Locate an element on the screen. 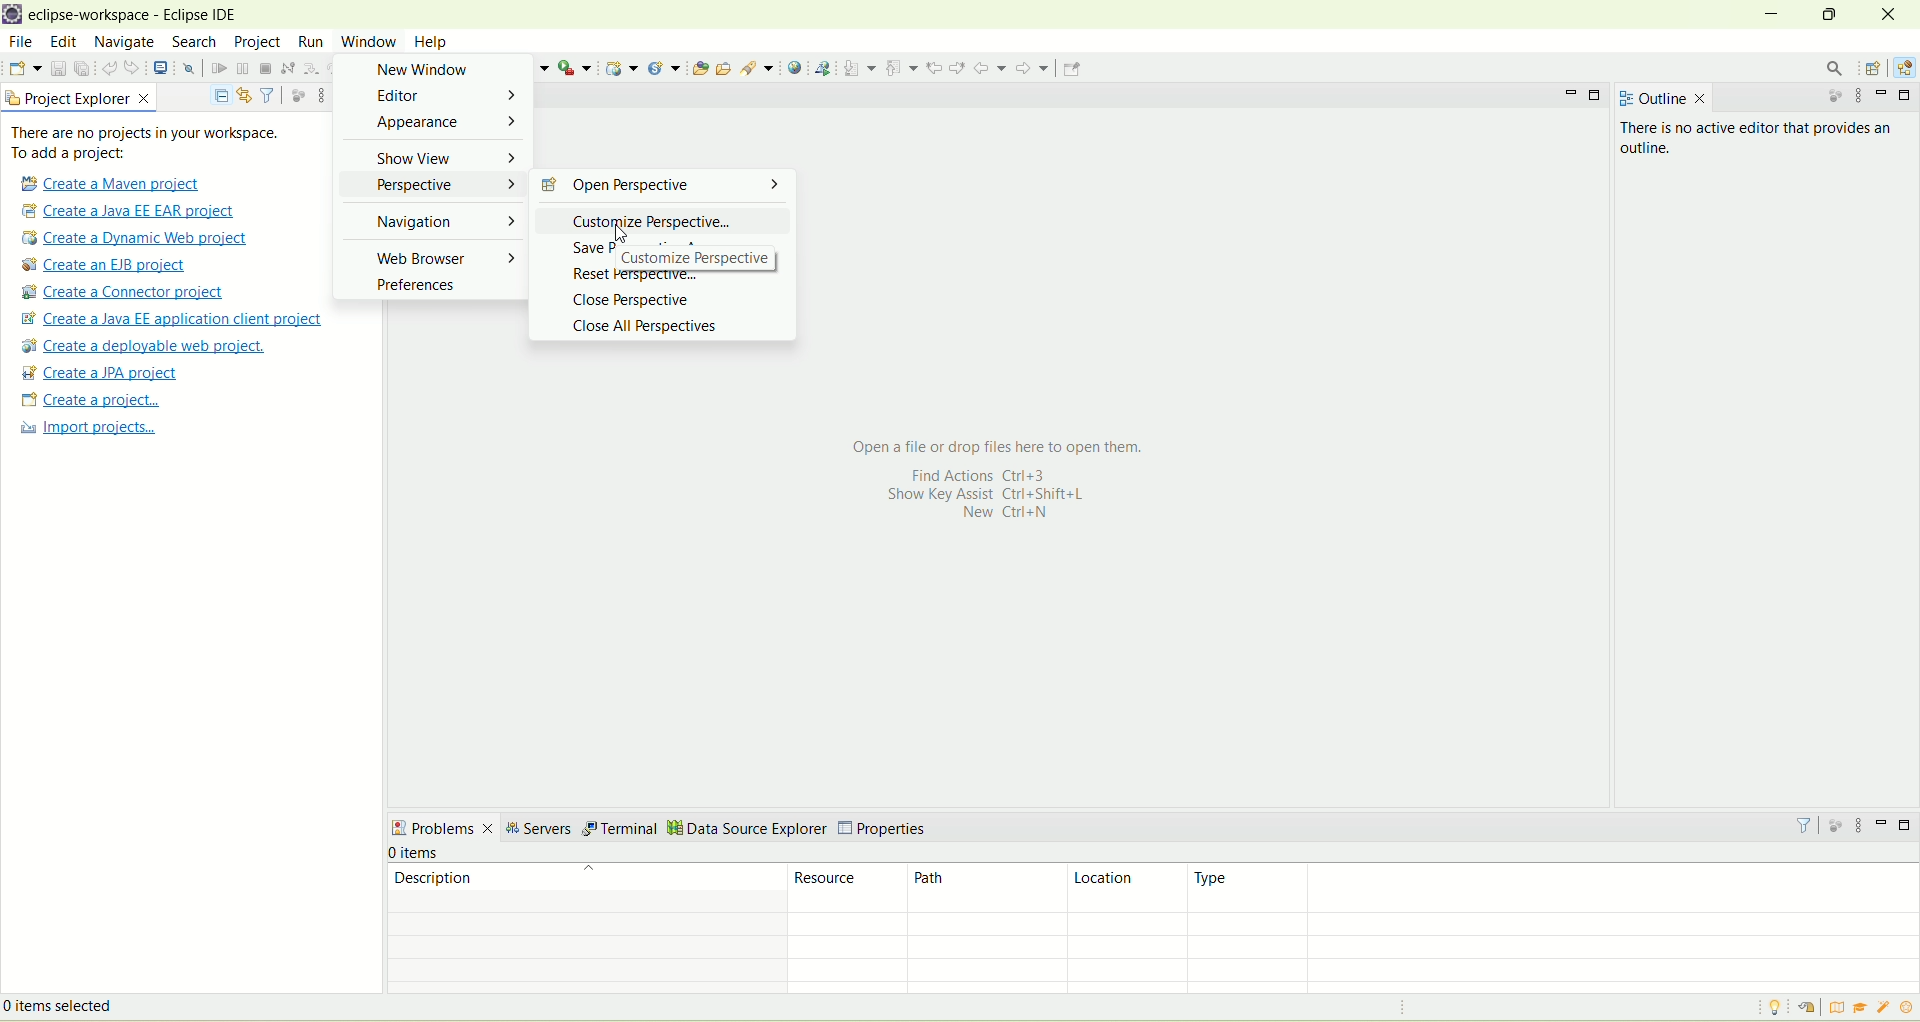  resume is located at coordinates (218, 71).